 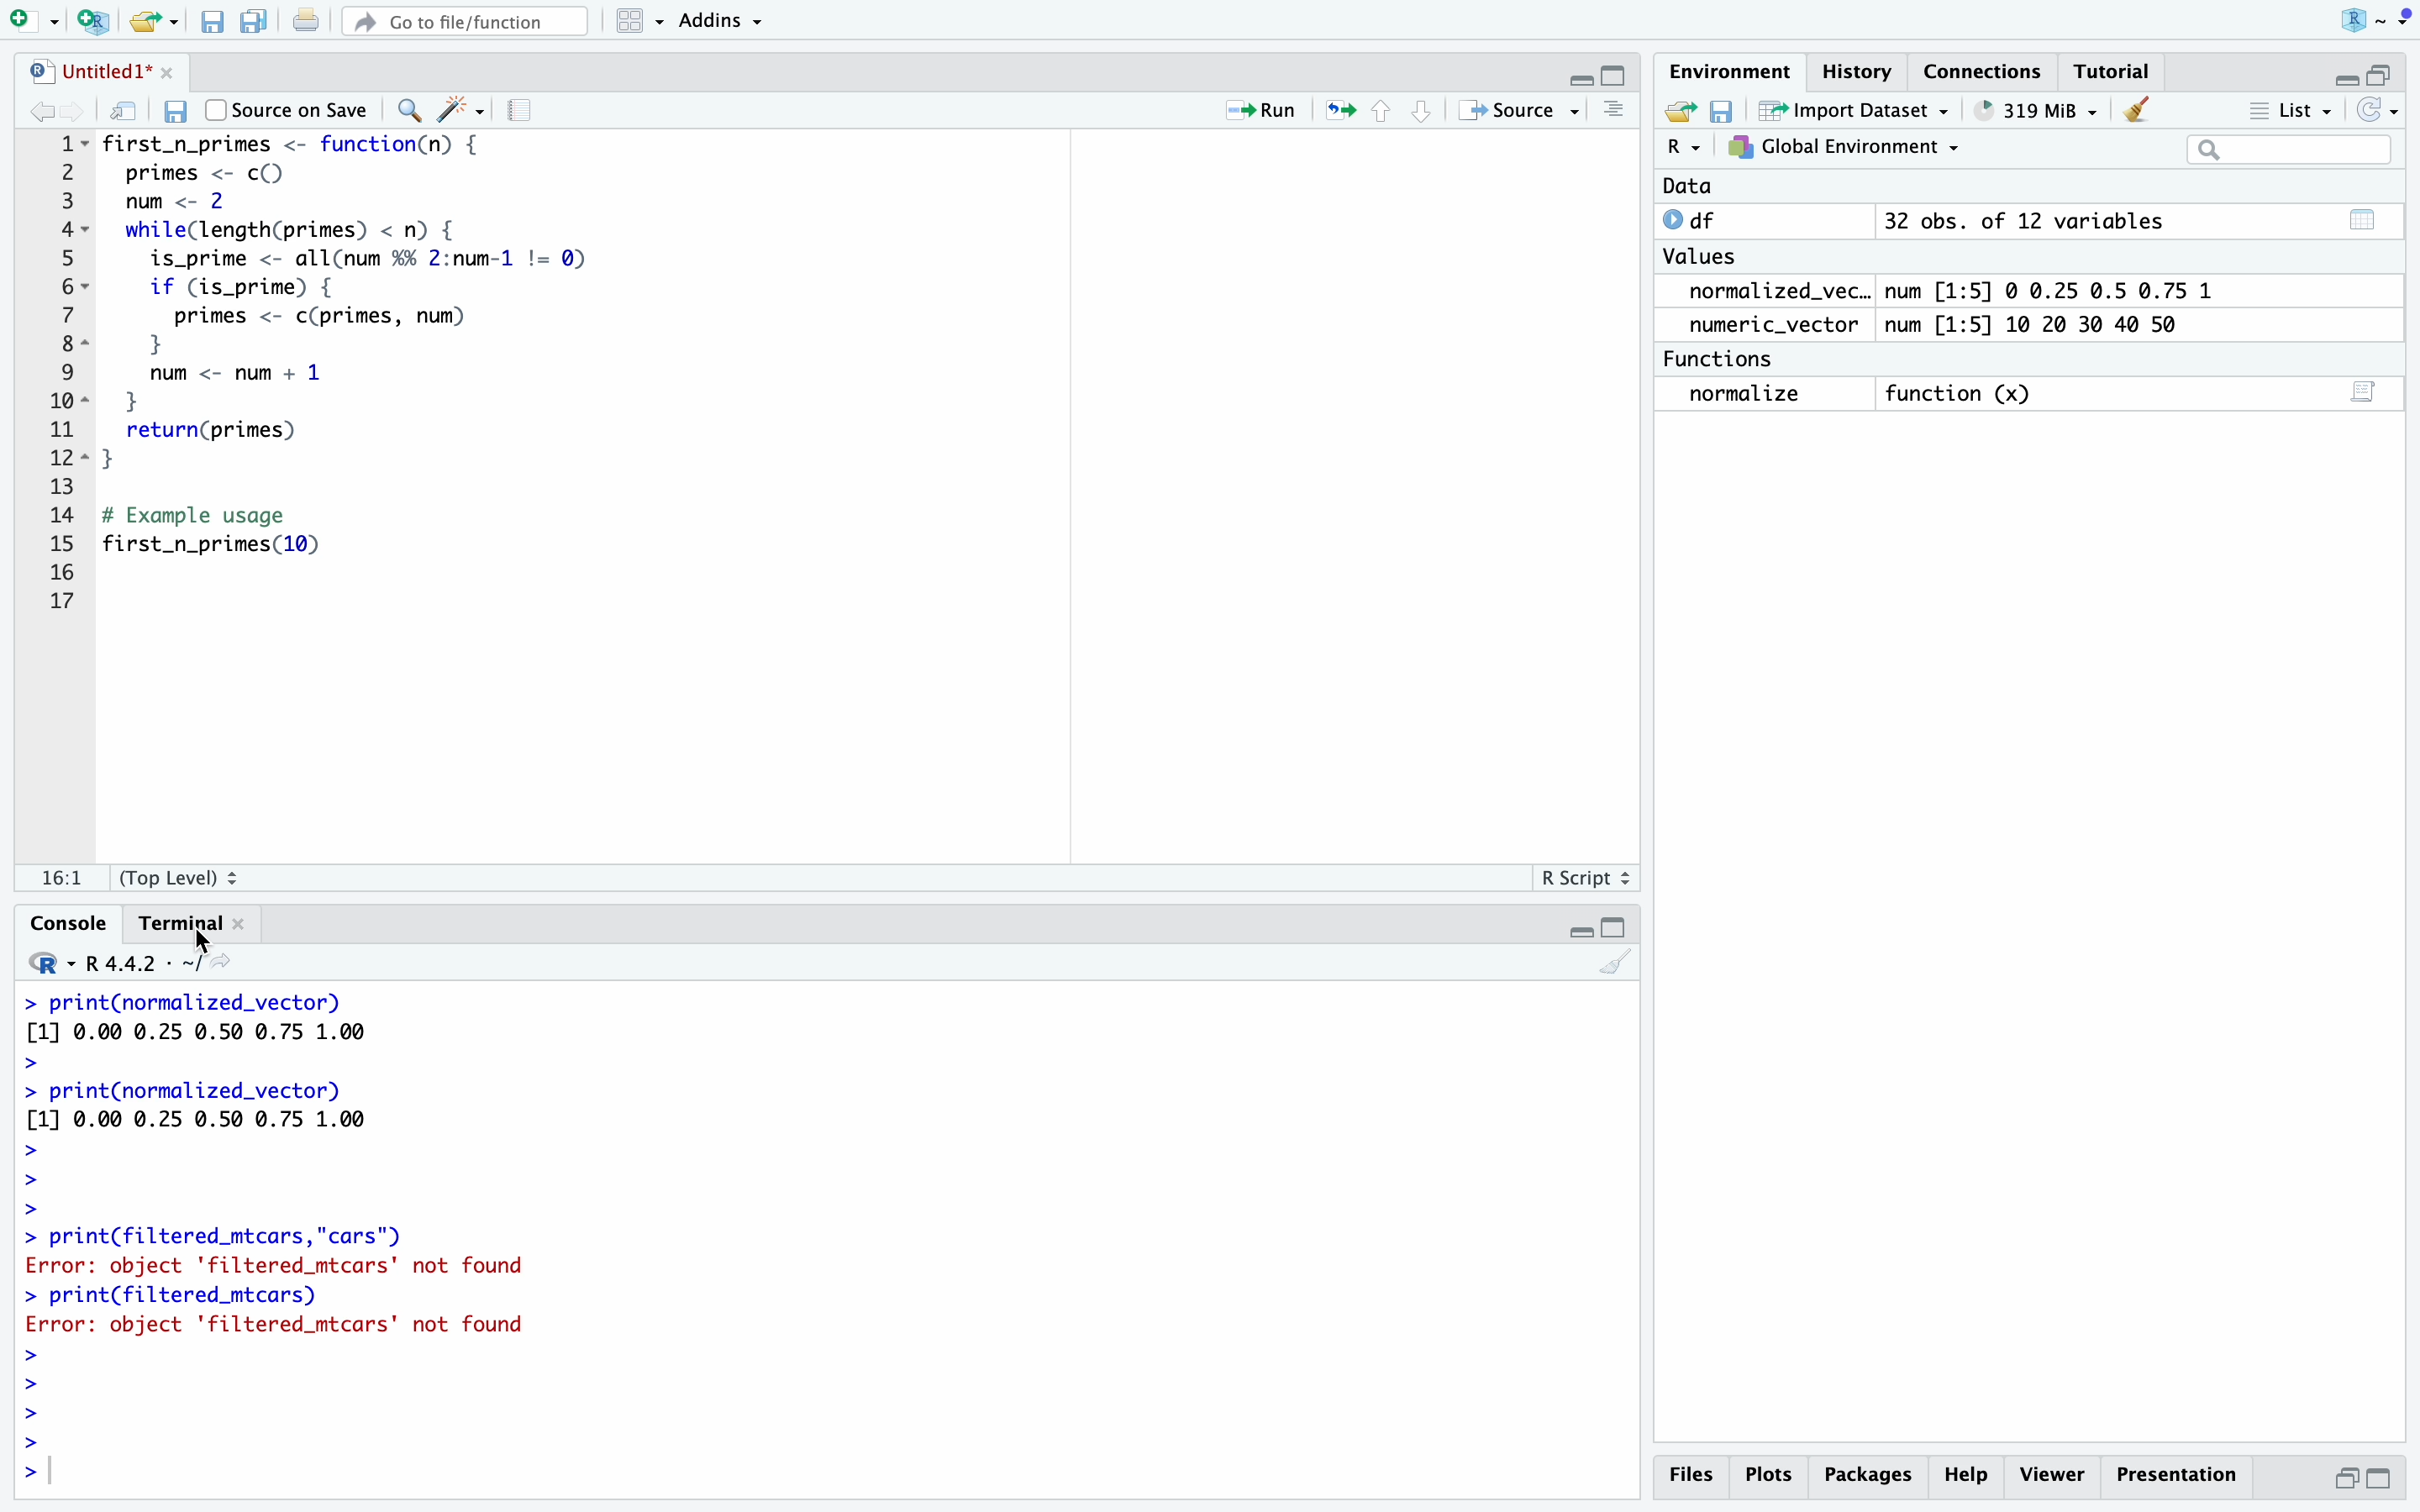 What do you see at coordinates (1684, 147) in the screenshot?
I see `R ` at bounding box center [1684, 147].